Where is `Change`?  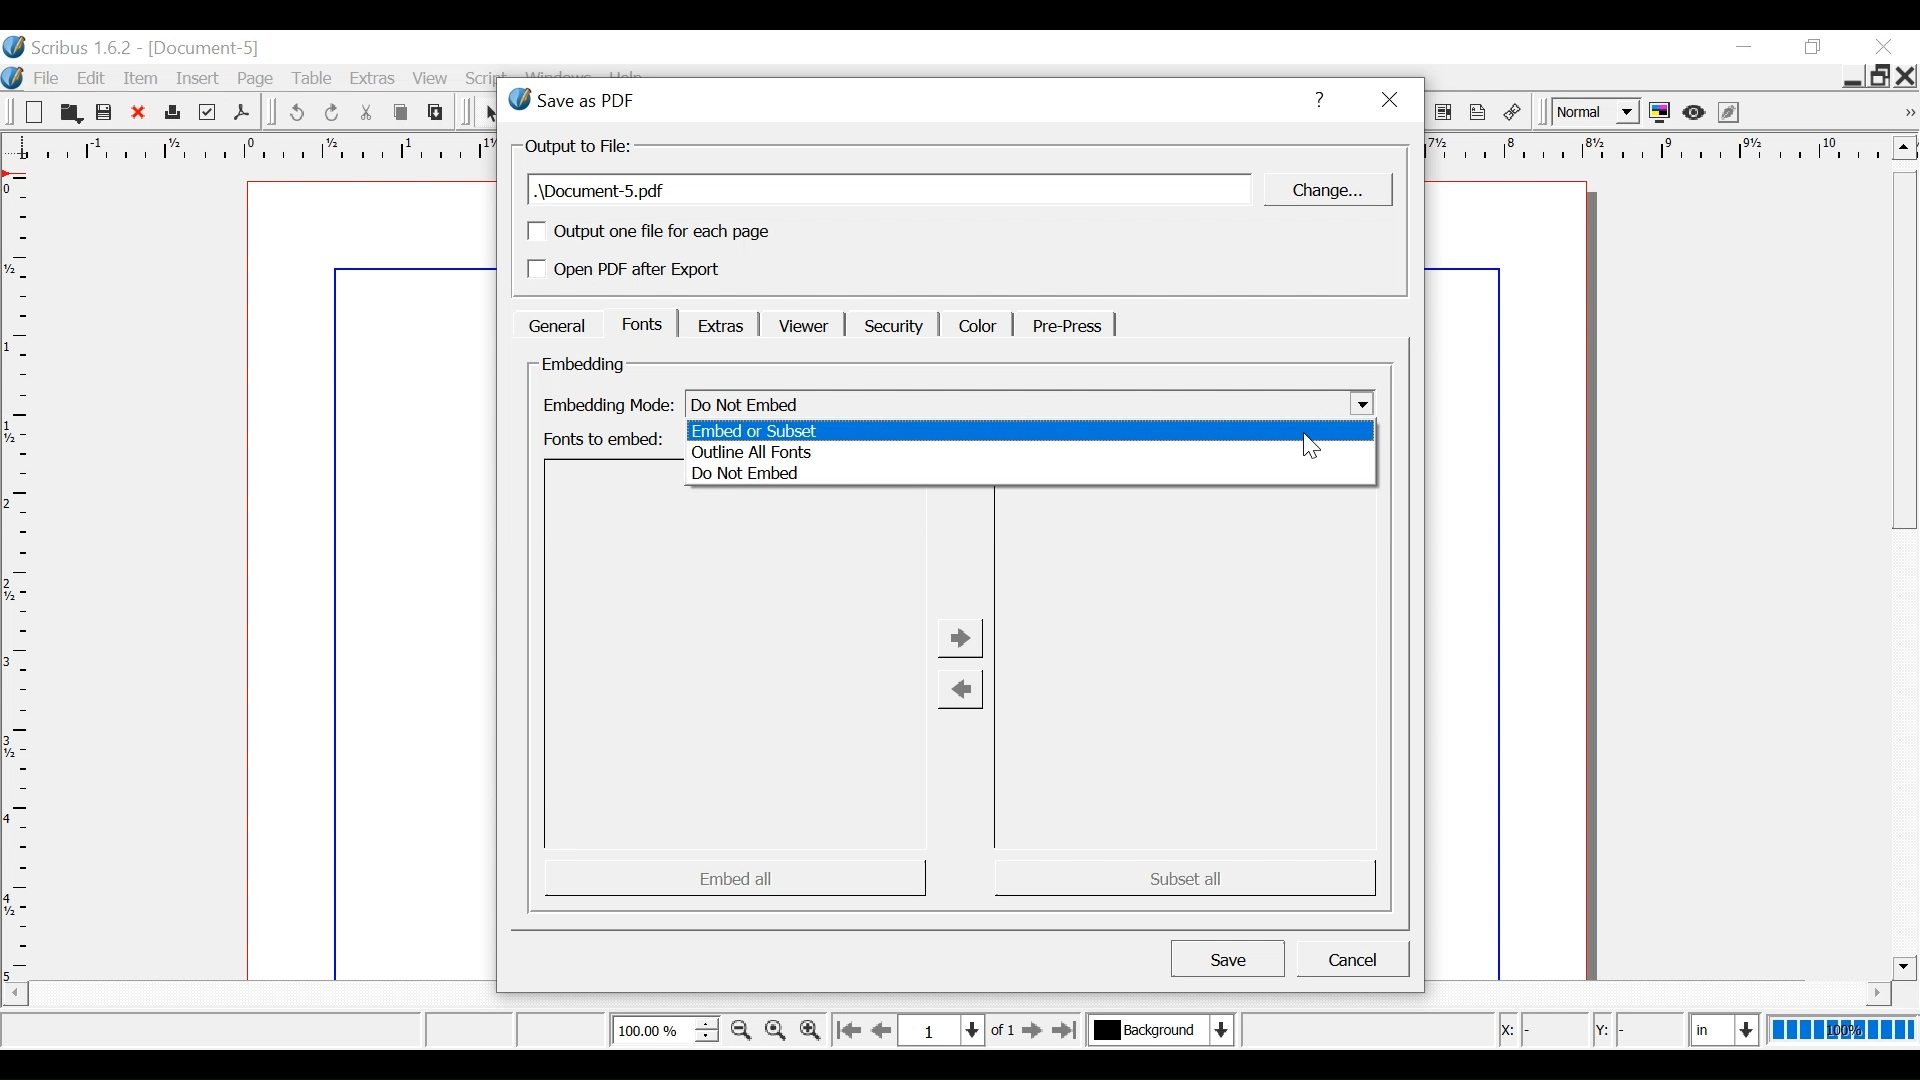 Change is located at coordinates (1325, 190).